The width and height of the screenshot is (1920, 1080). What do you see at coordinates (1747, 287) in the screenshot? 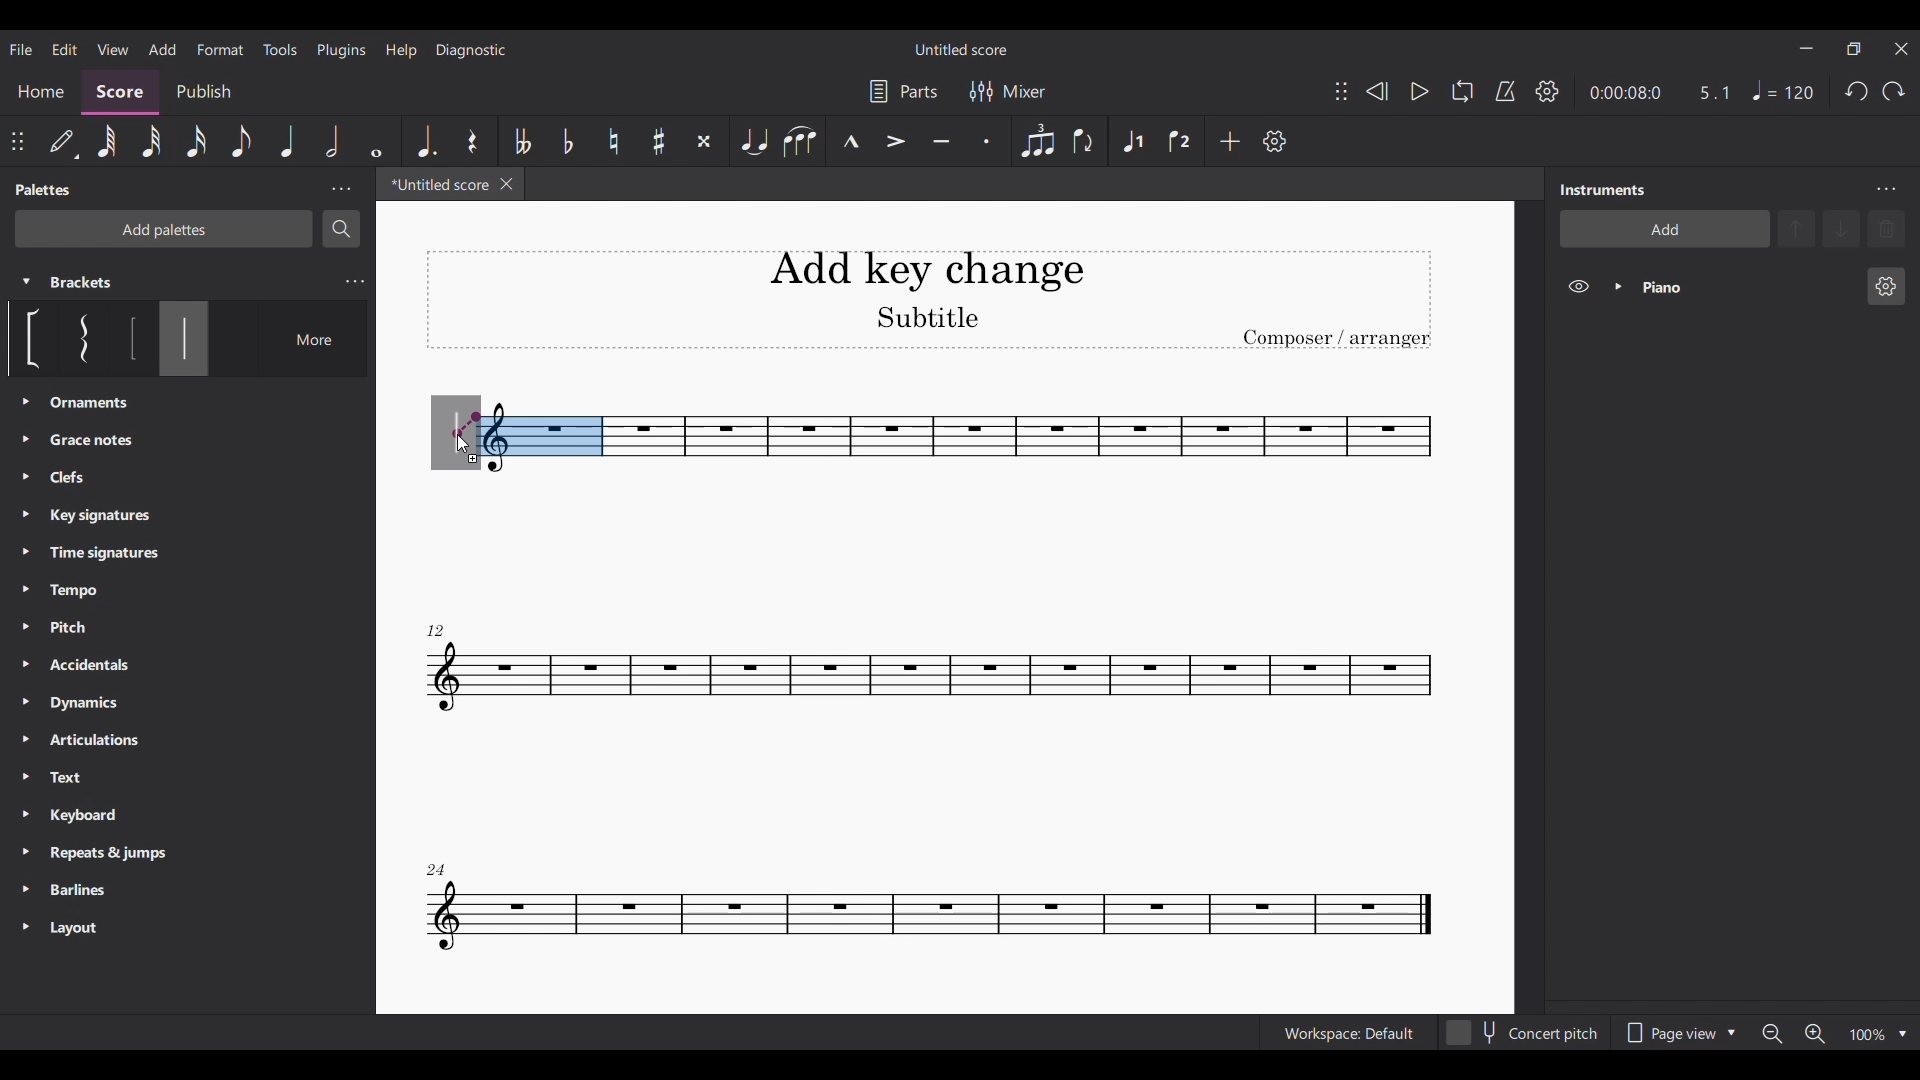
I see `Piano instrument` at bounding box center [1747, 287].